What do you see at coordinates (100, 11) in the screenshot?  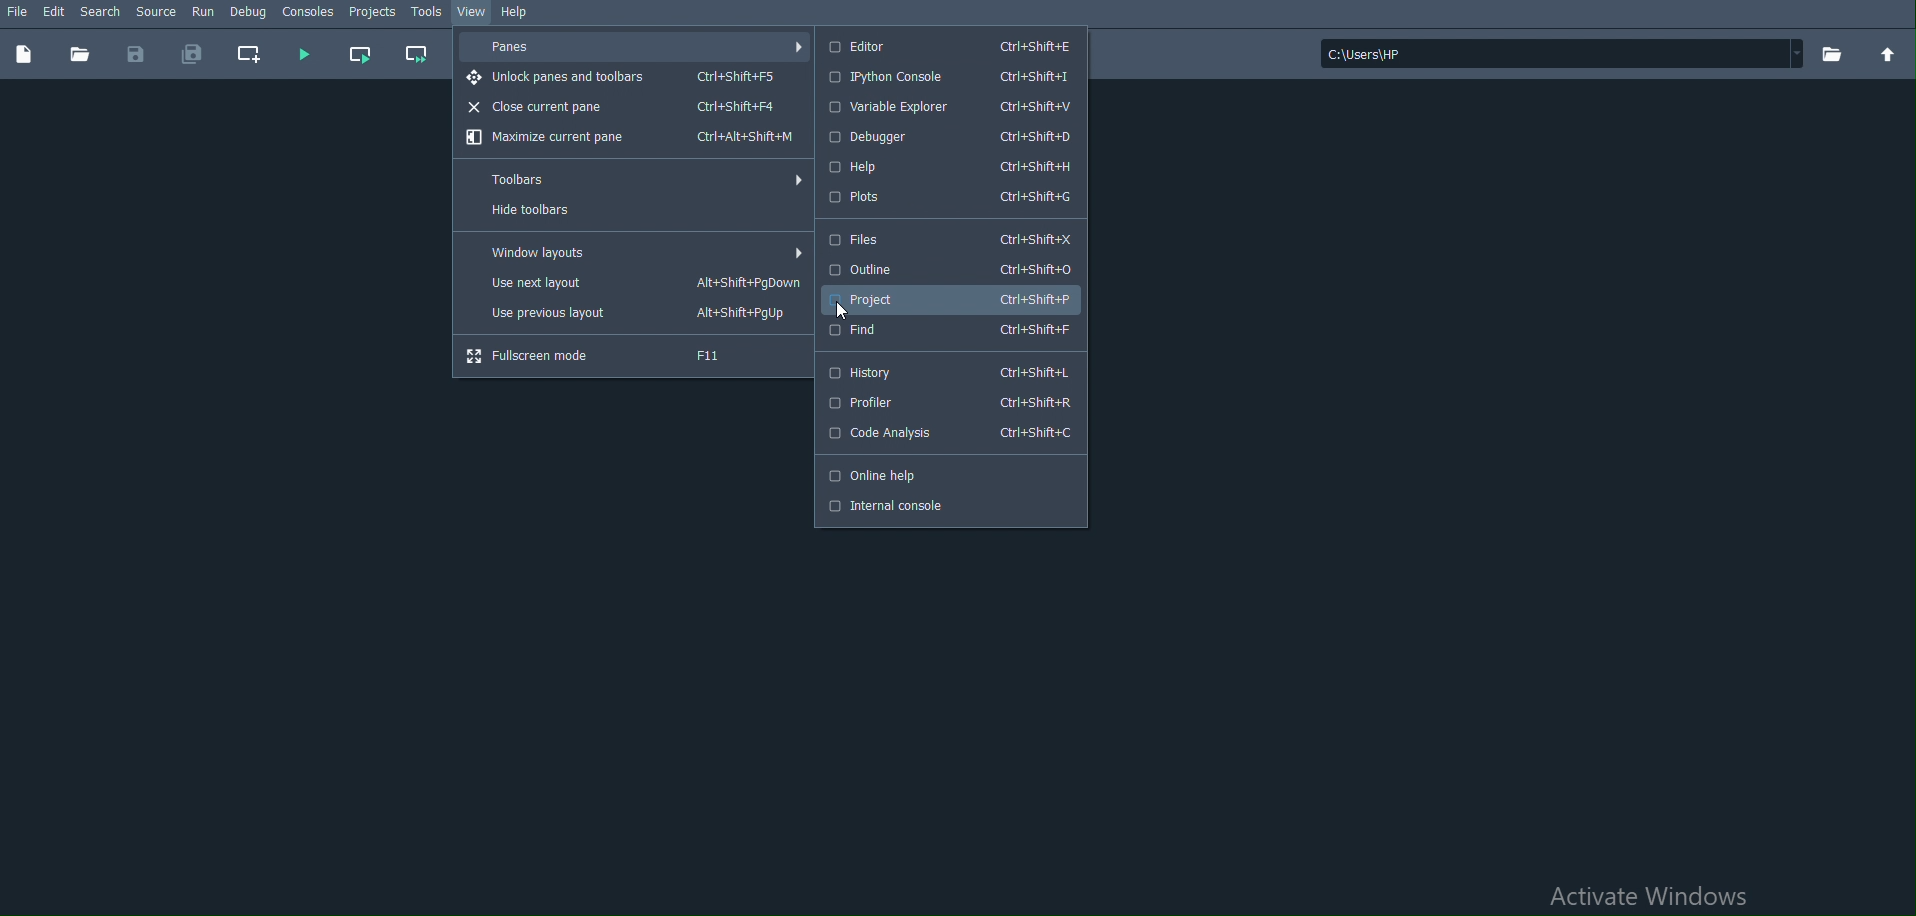 I see `Search` at bounding box center [100, 11].